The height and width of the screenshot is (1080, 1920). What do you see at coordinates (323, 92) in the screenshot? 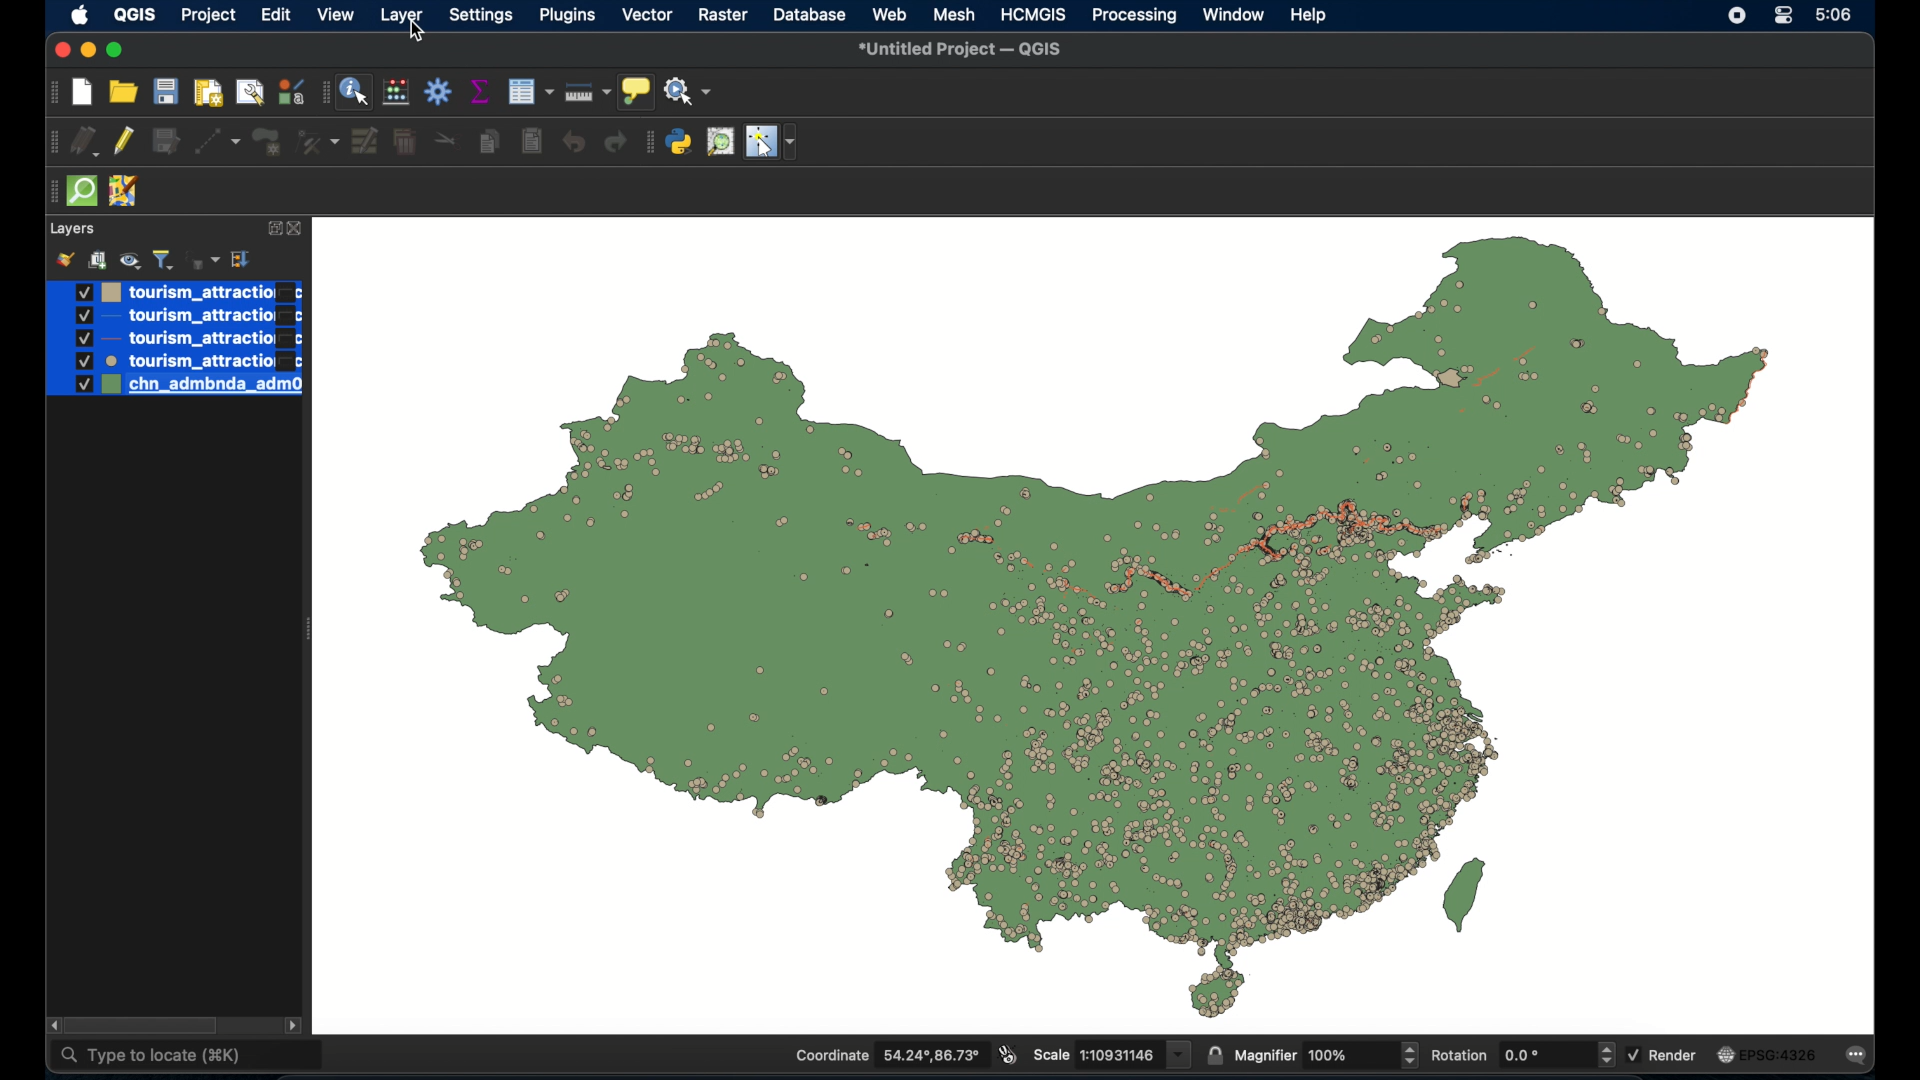
I see `drag handle` at bounding box center [323, 92].